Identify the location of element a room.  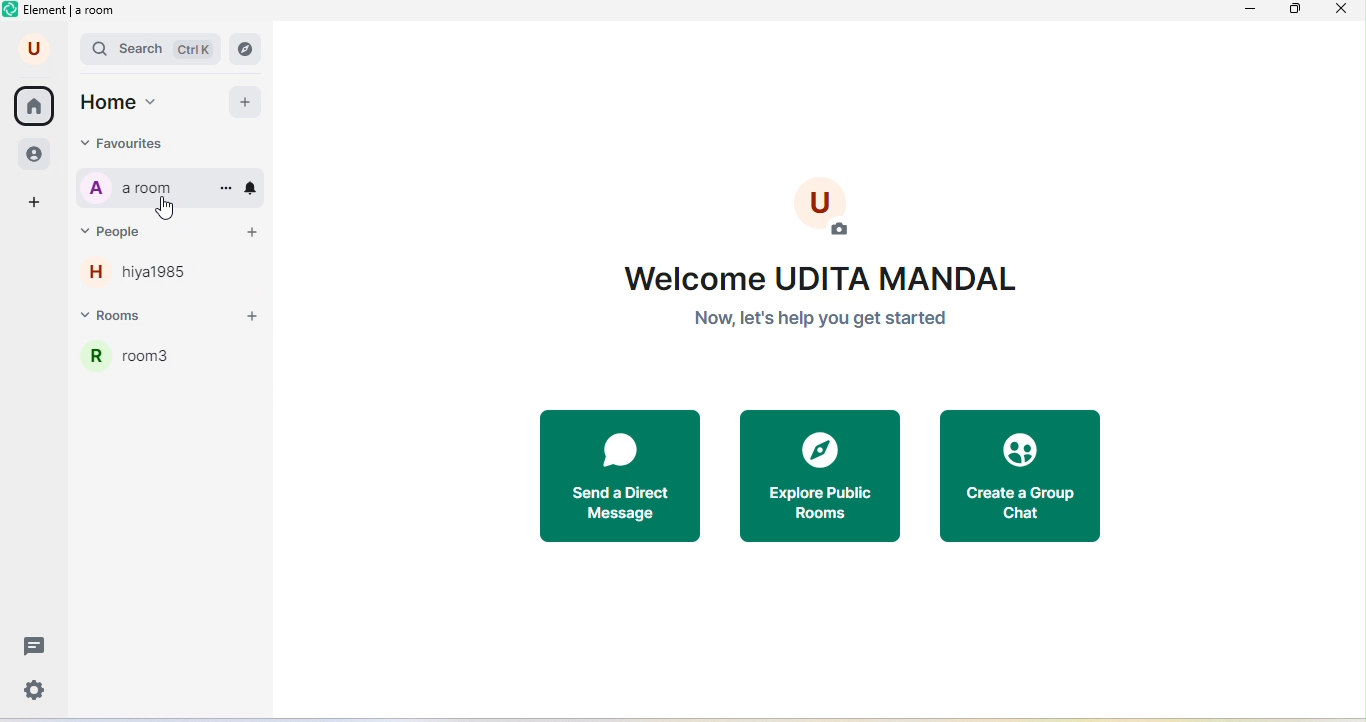
(70, 13).